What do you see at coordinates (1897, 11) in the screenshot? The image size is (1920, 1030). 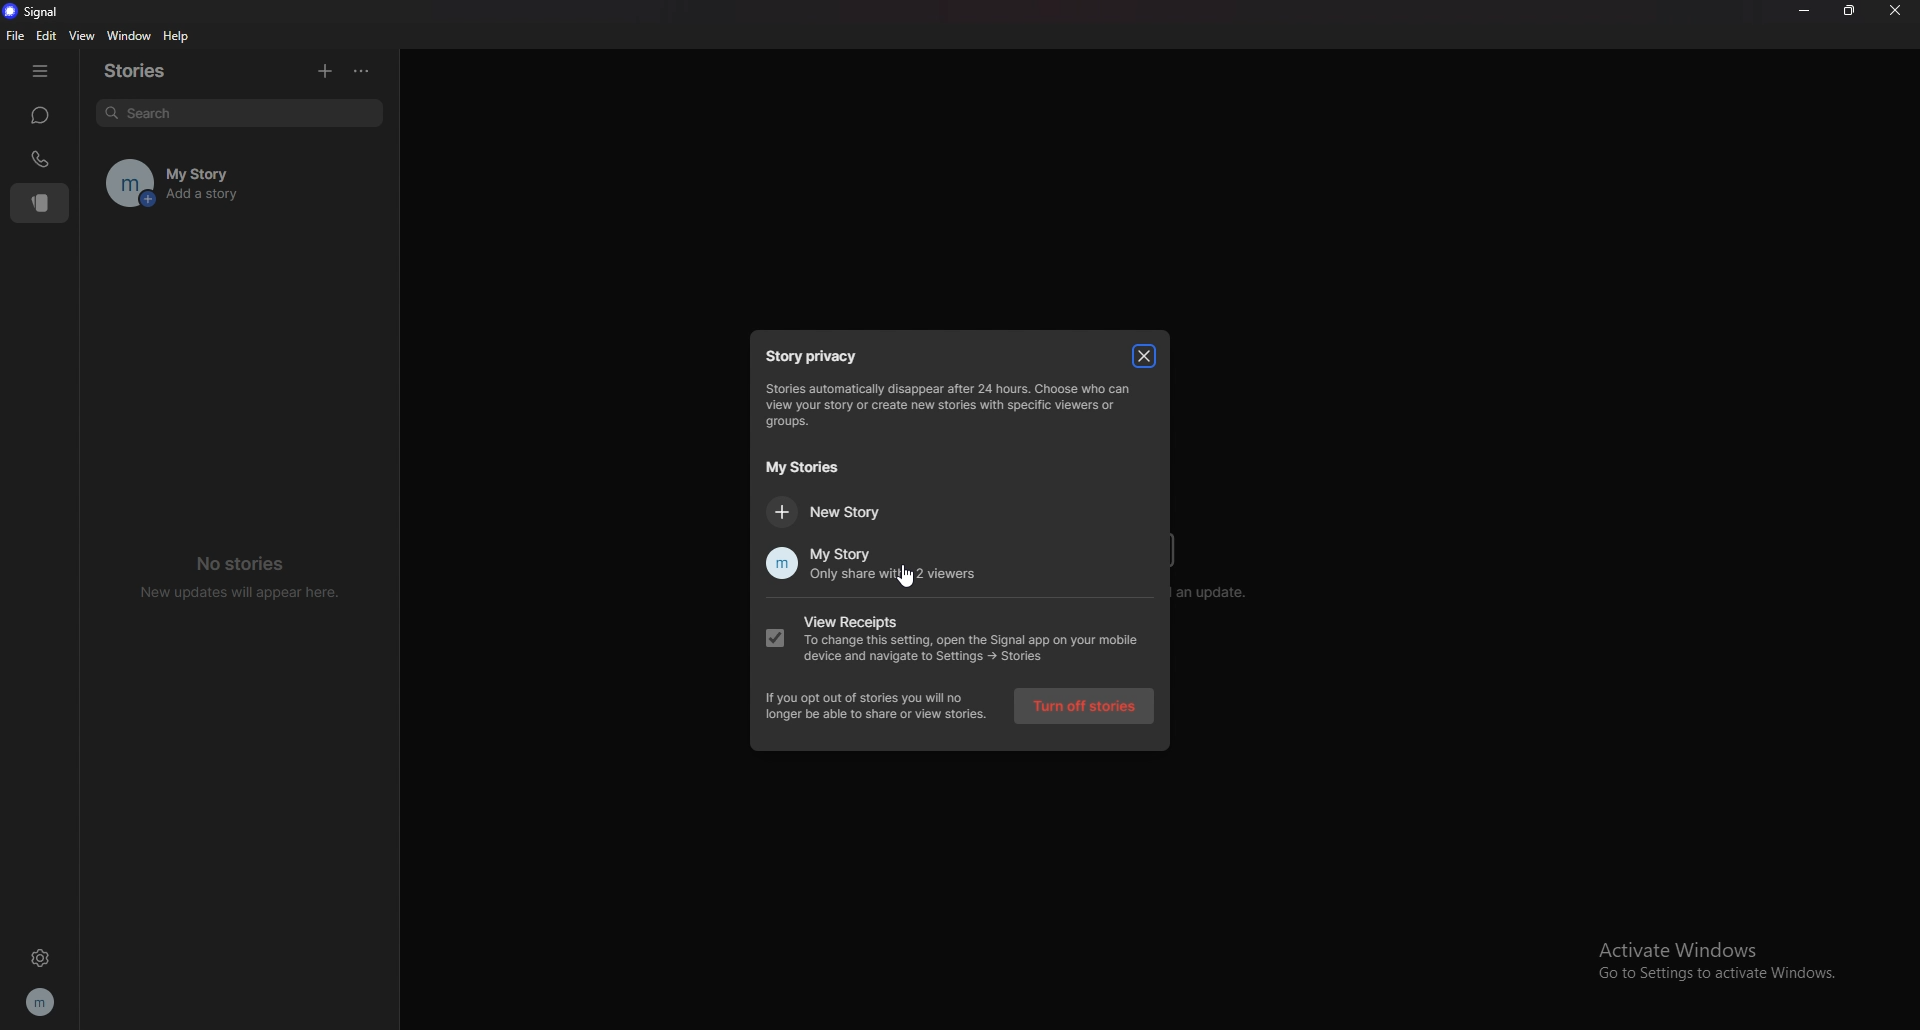 I see `close` at bounding box center [1897, 11].